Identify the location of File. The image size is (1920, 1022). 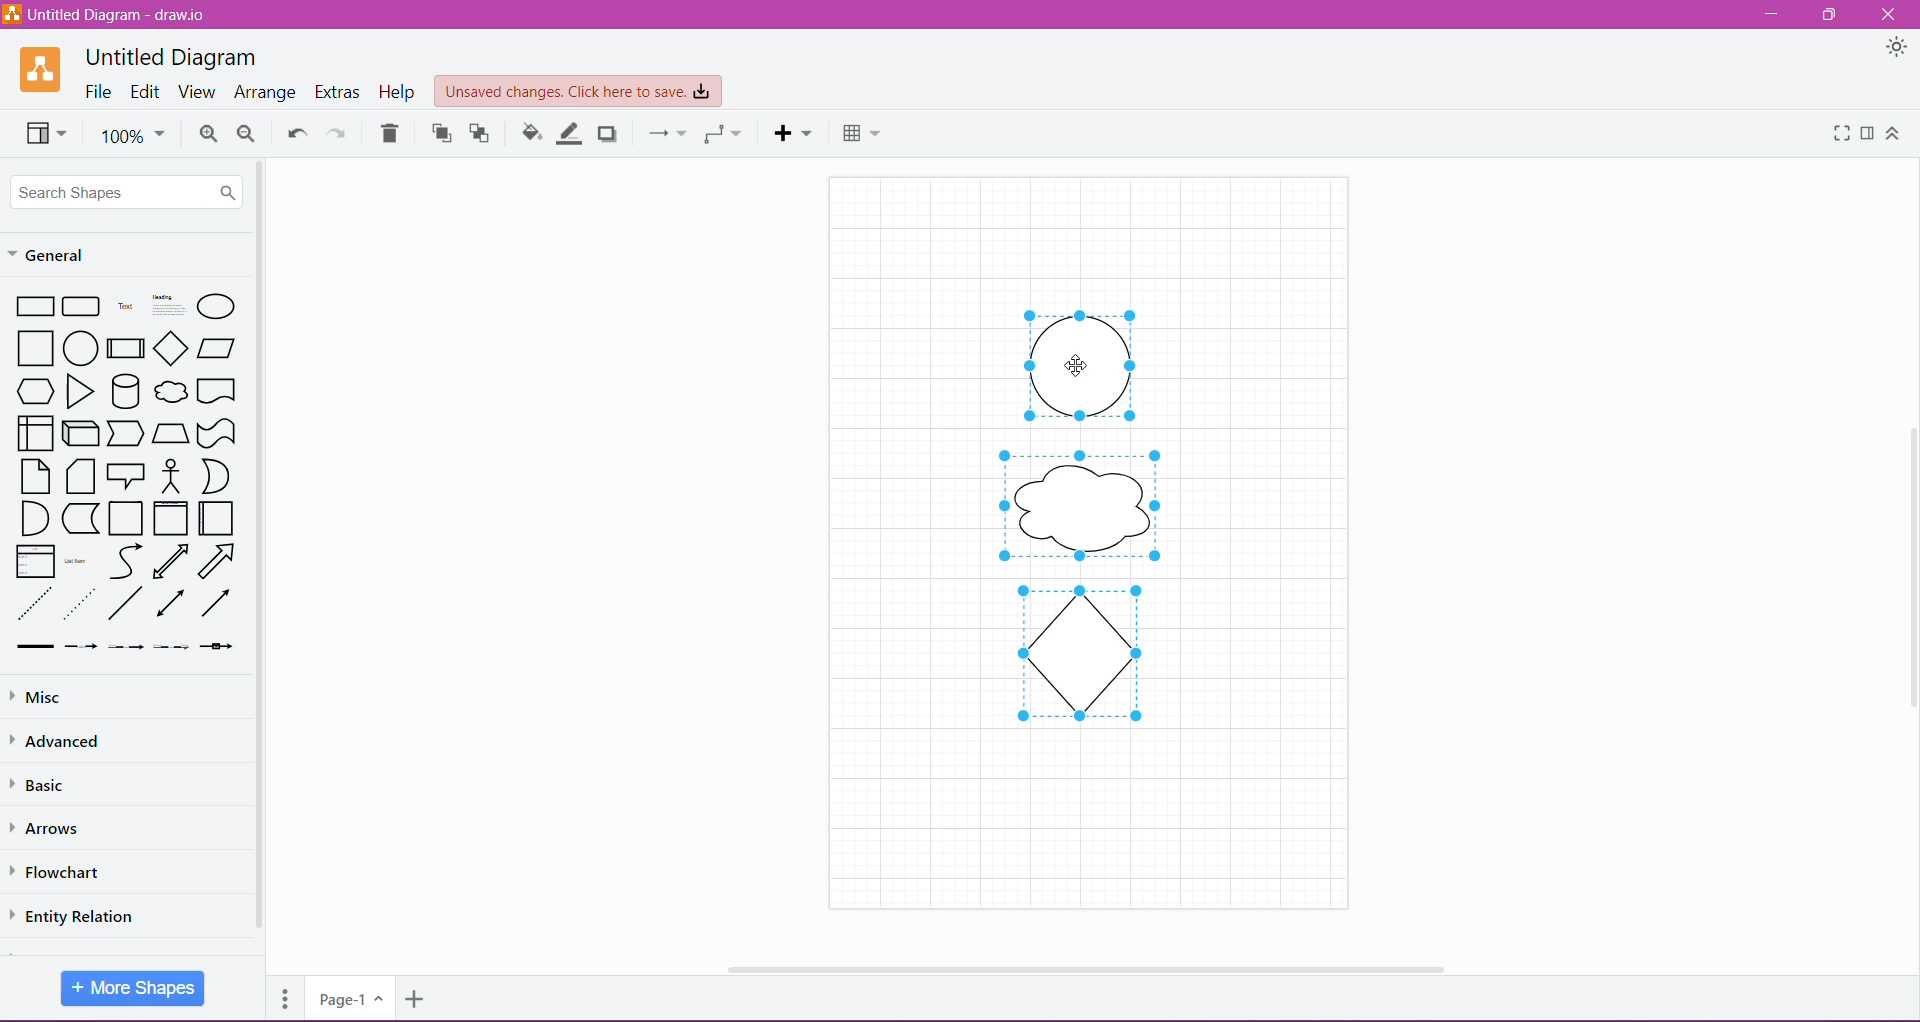
(99, 92).